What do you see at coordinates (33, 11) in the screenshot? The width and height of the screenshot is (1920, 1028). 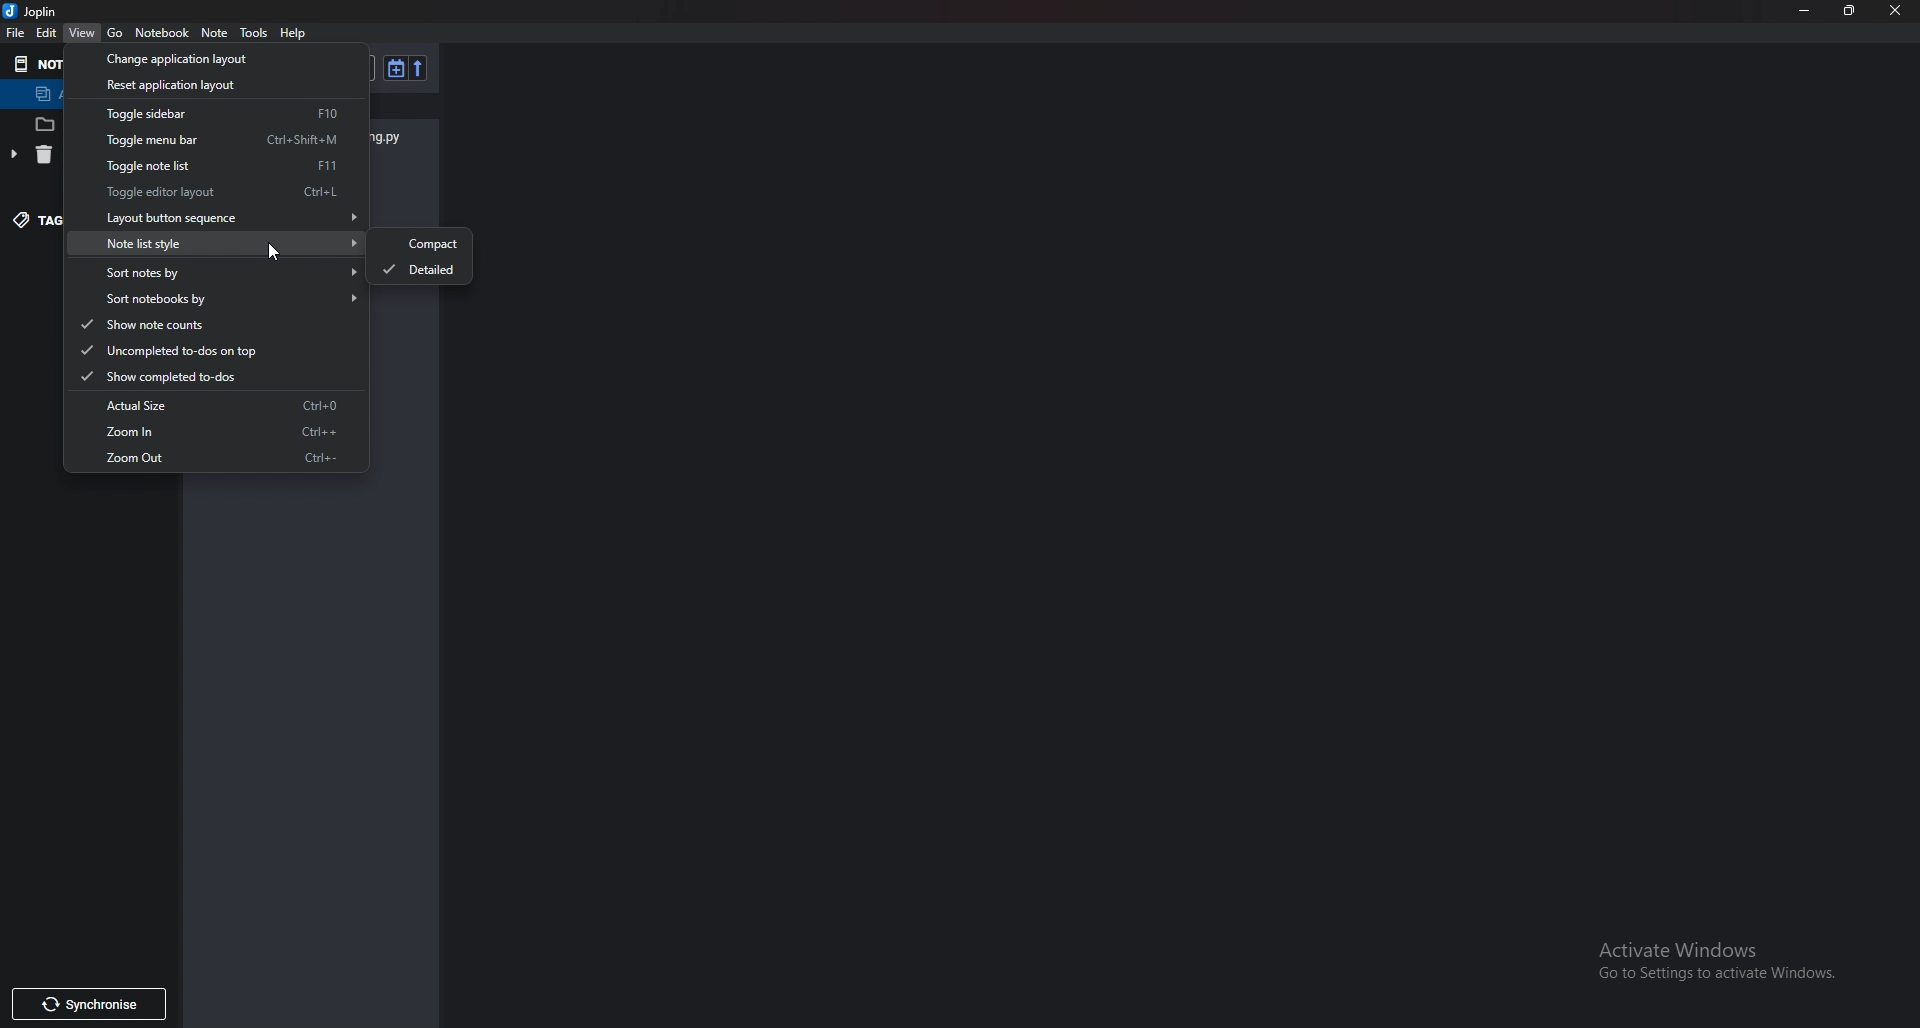 I see `joplin` at bounding box center [33, 11].